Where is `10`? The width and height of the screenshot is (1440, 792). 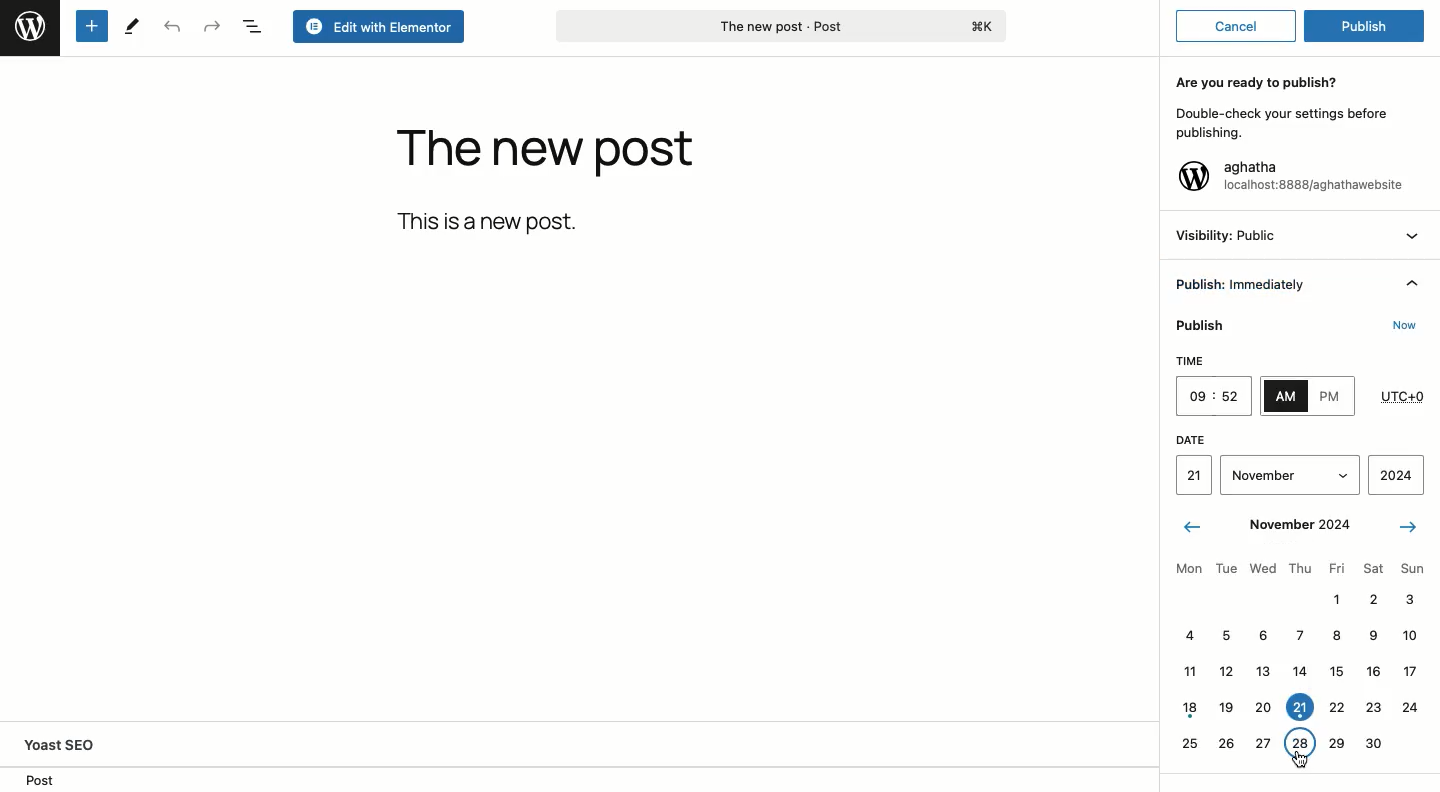
10 is located at coordinates (1408, 635).